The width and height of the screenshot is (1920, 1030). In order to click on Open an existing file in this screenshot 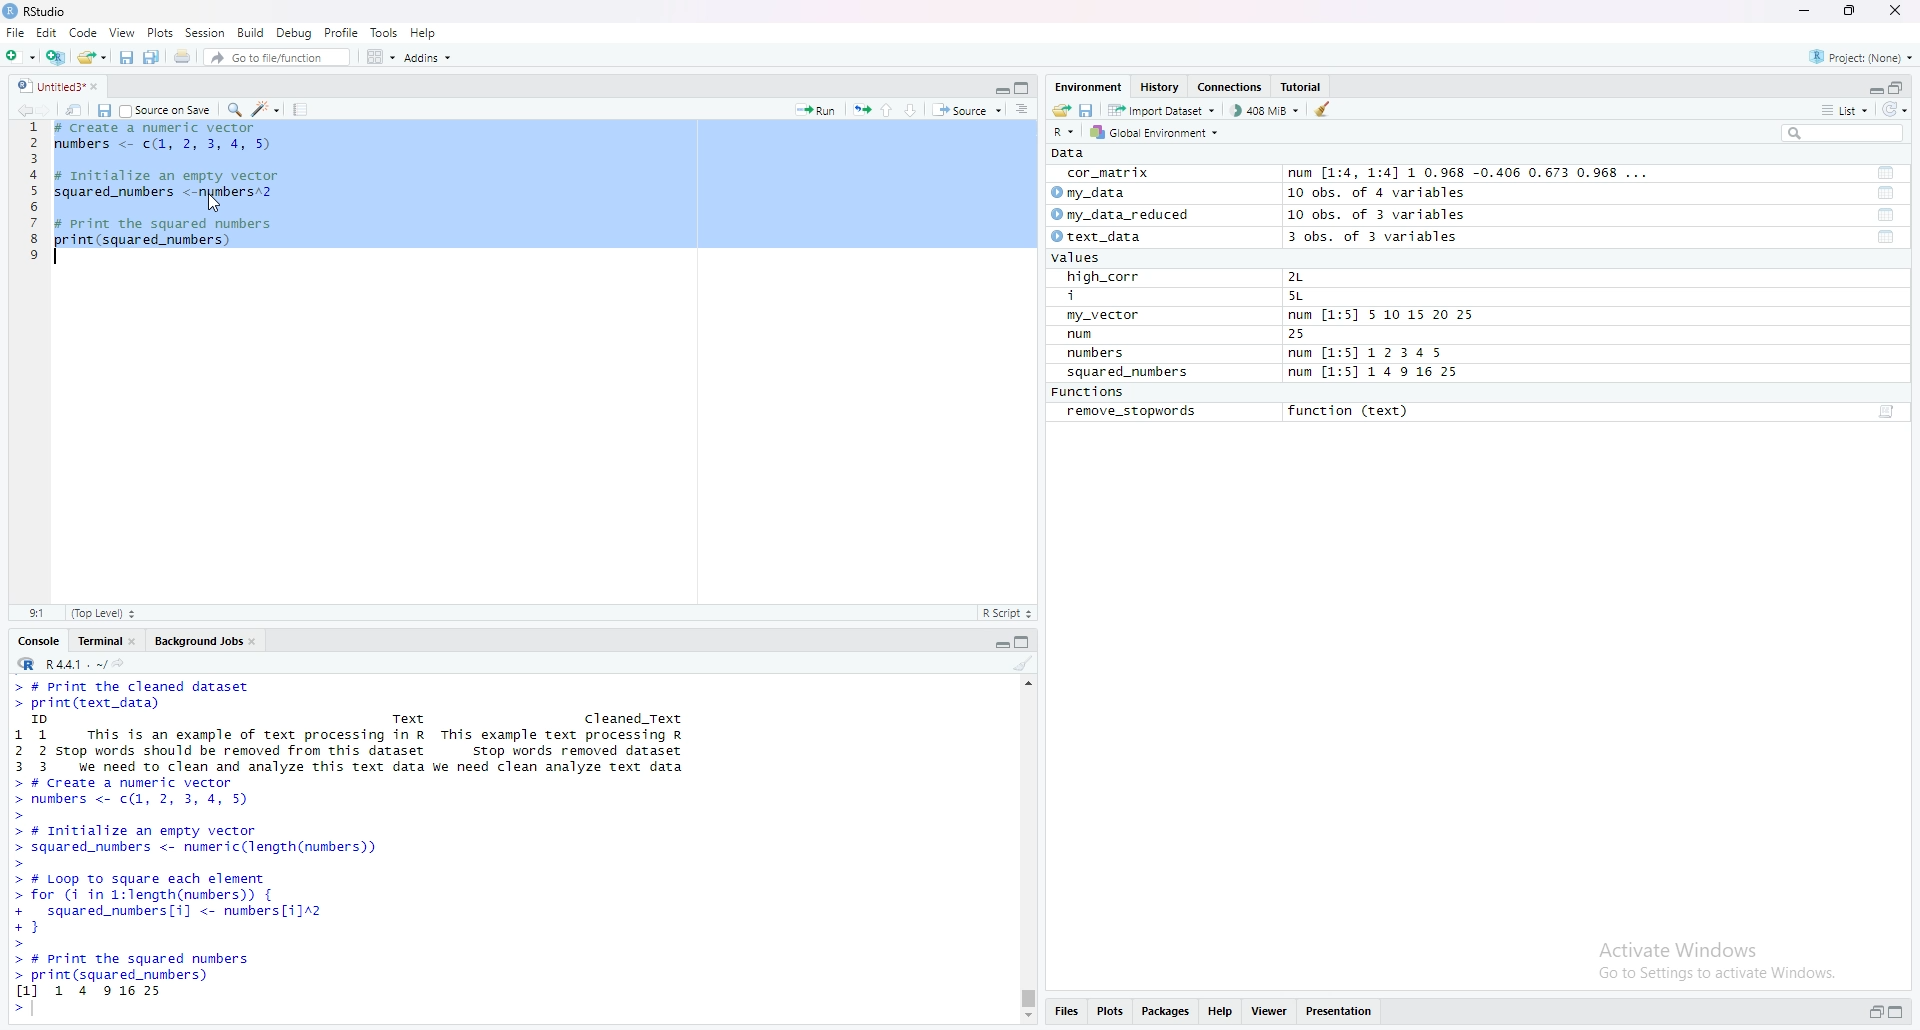, I will do `click(91, 55)`.